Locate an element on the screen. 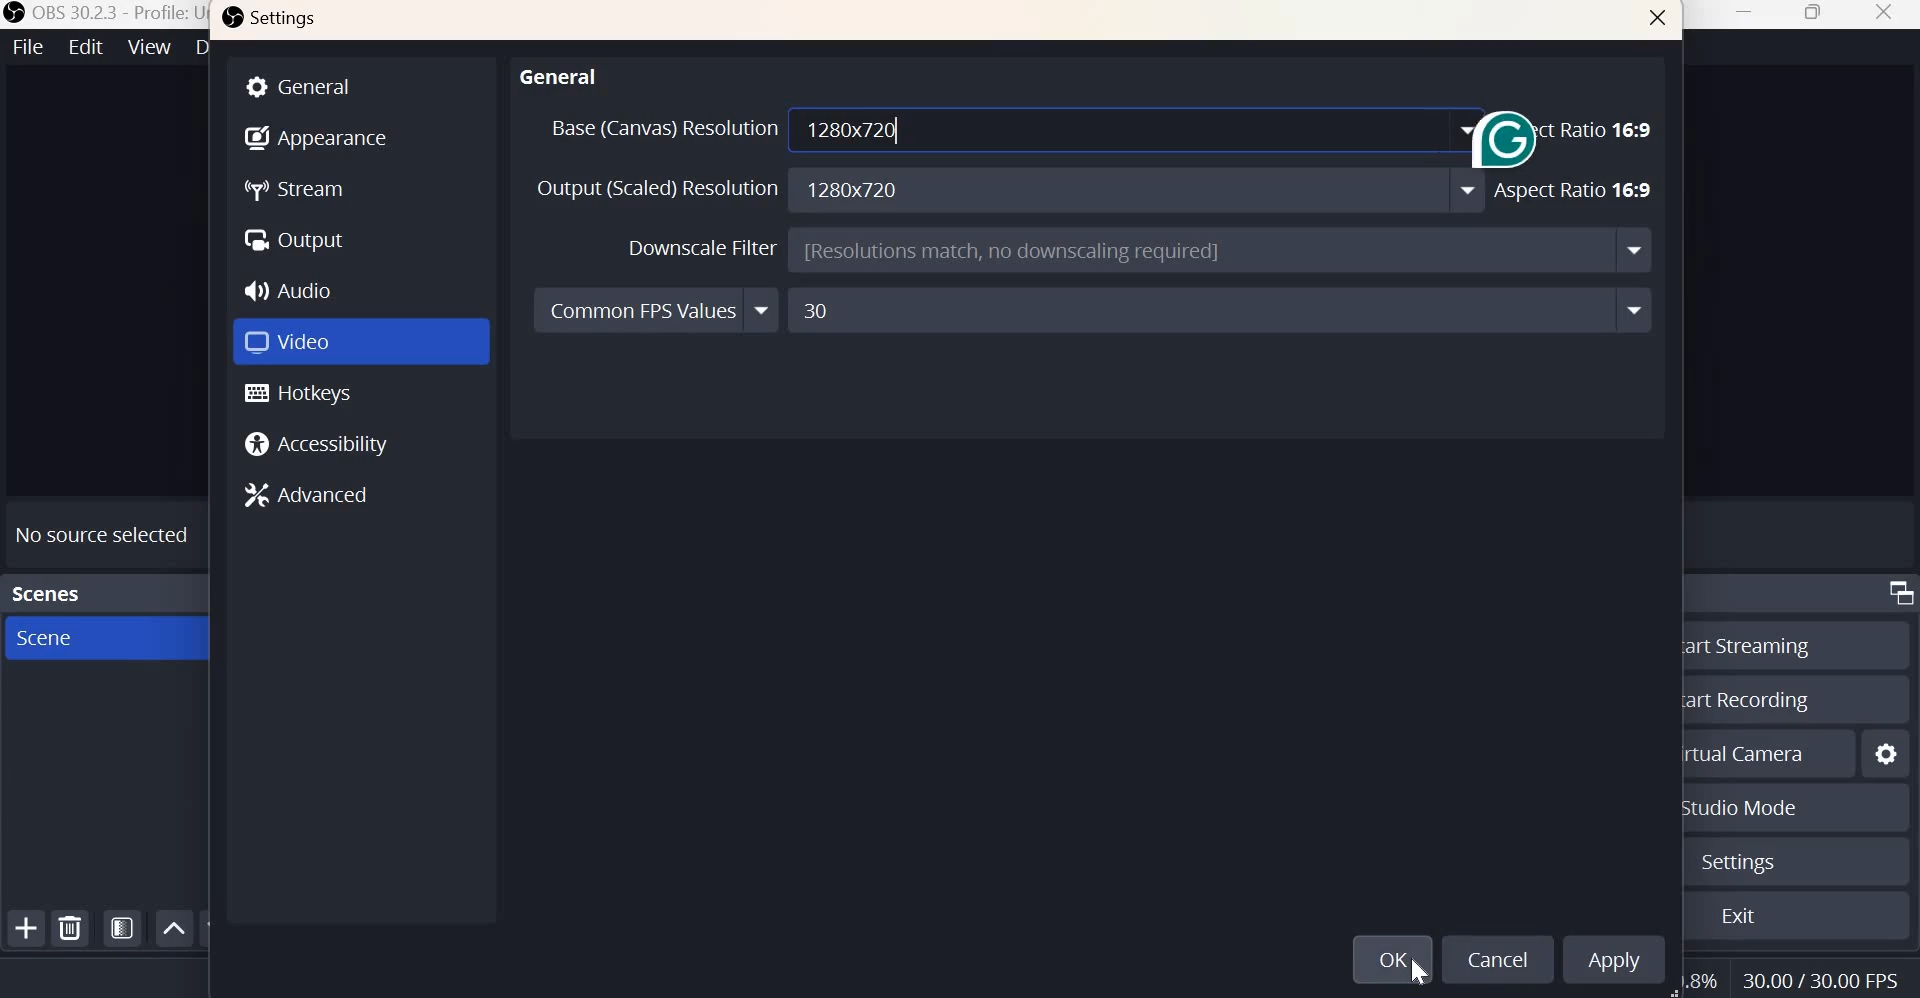 This screenshot has height=998, width=1920. Maximize is located at coordinates (1814, 16).